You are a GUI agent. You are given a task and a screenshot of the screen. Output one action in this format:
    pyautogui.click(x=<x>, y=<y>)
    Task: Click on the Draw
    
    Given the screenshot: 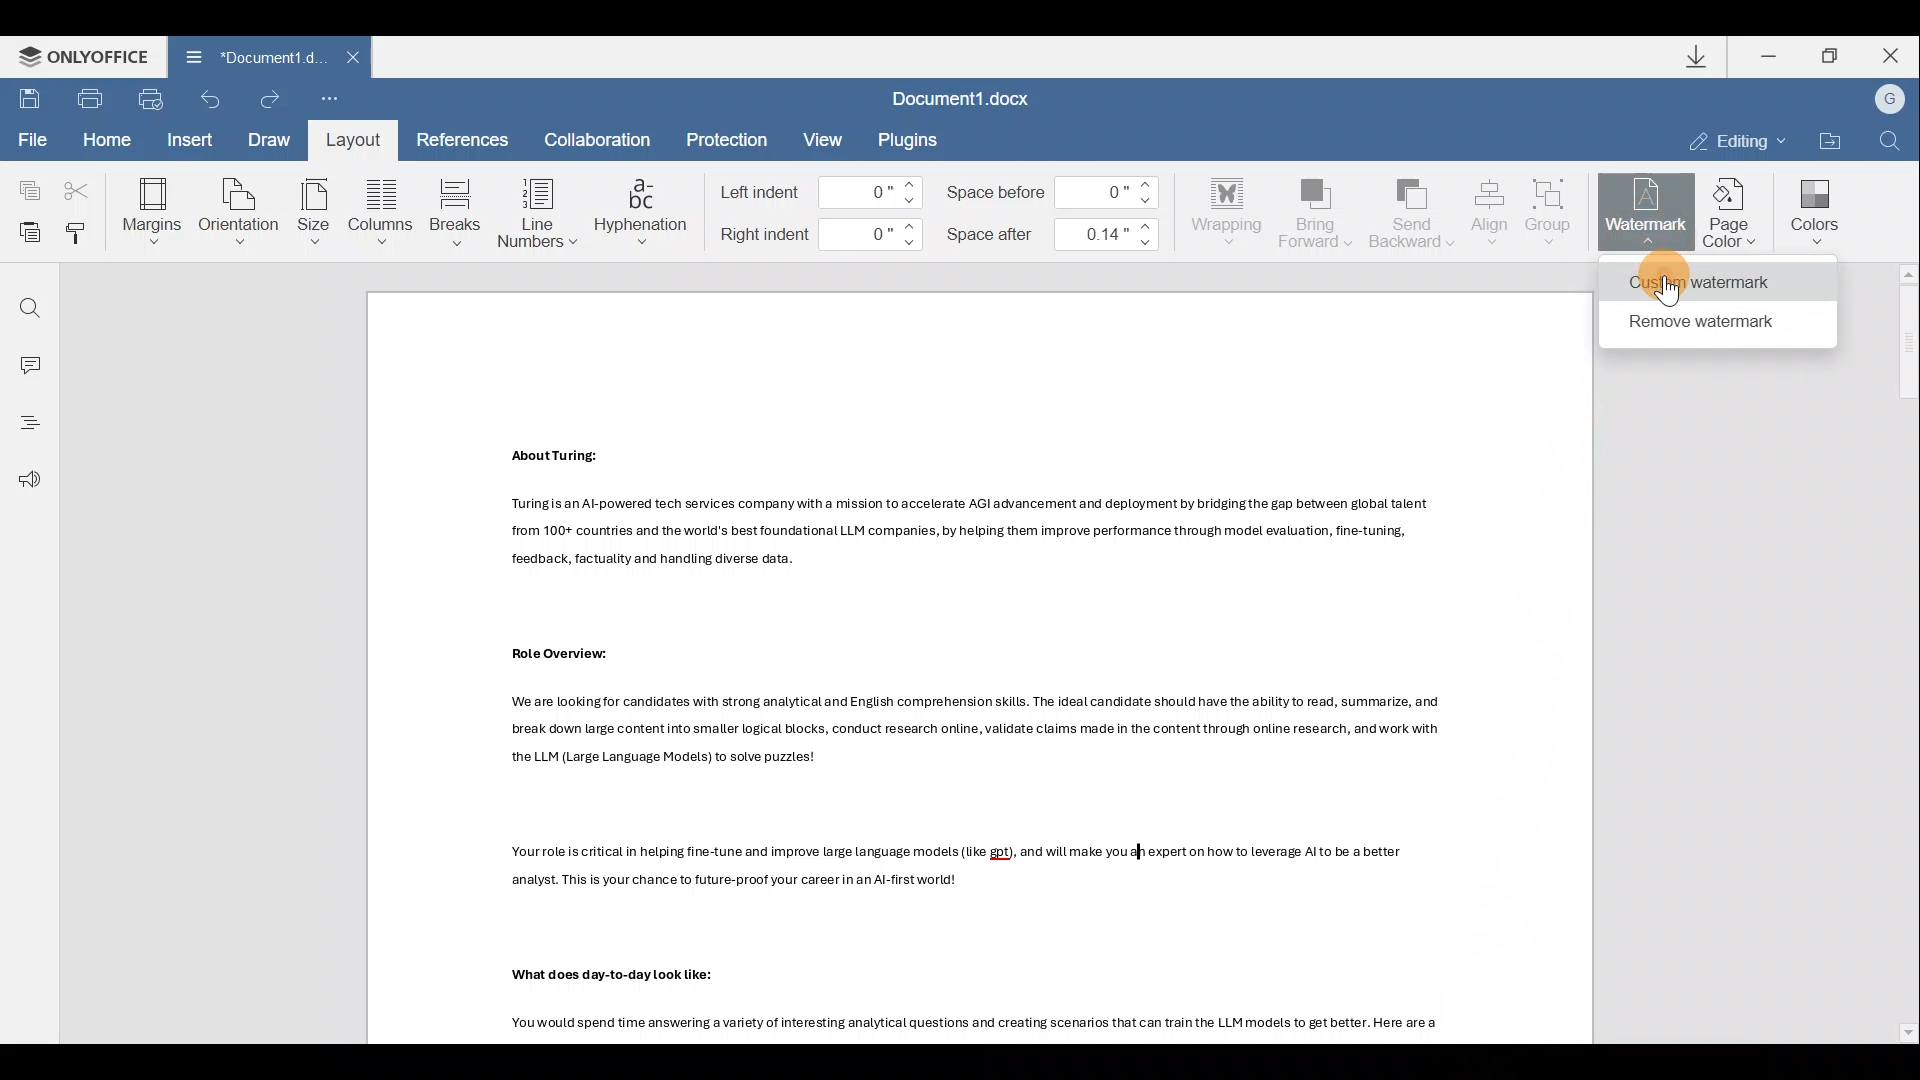 What is the action you would take?
    pyautogui.click(x=270, y=142)
    